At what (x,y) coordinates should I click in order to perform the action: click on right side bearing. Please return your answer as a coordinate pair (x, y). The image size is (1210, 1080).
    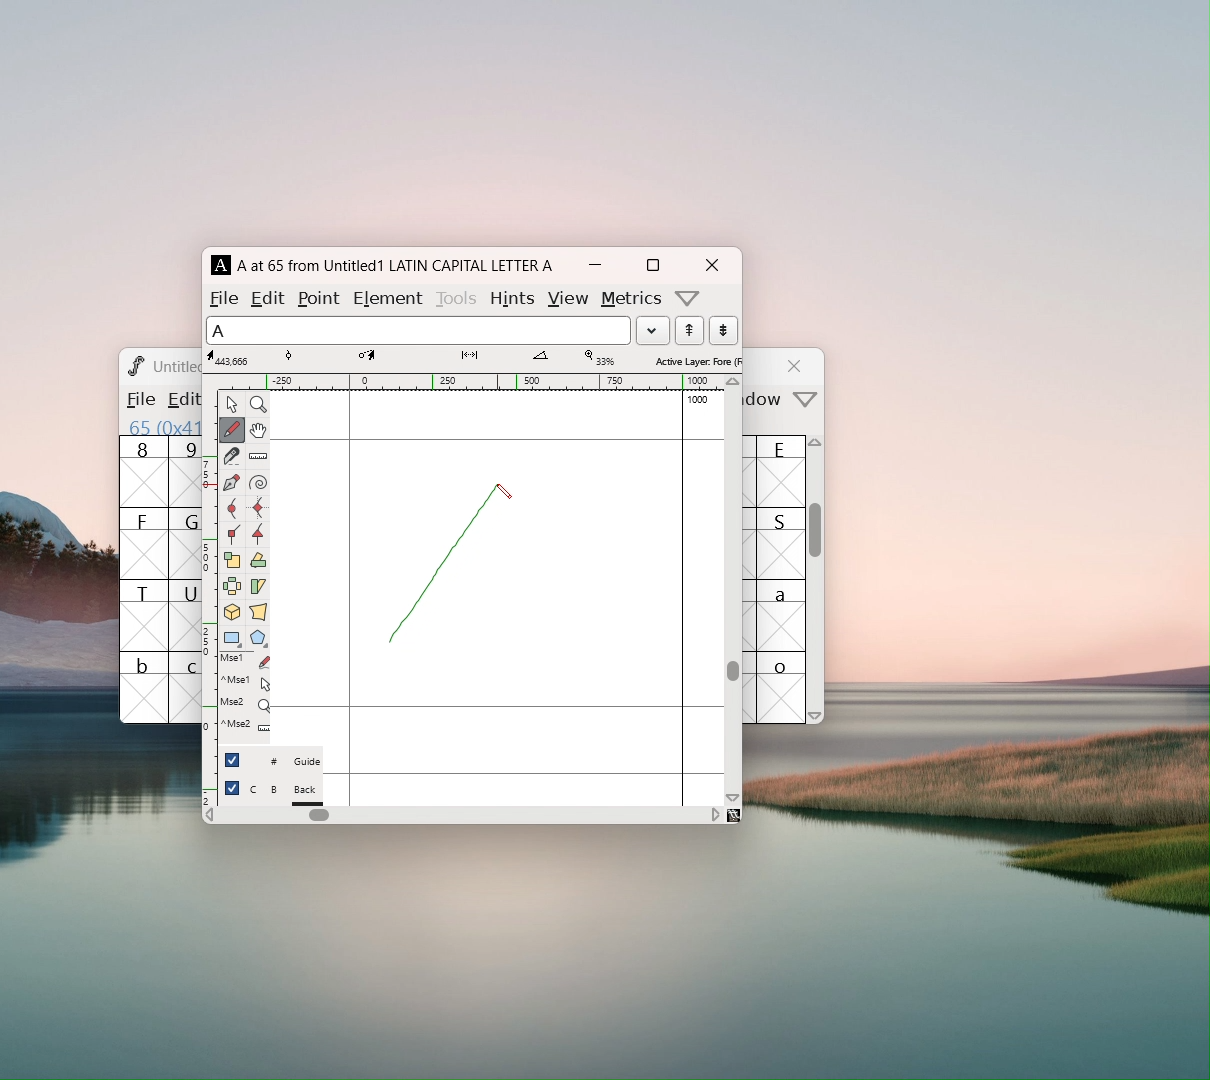
    Looking at the image, I should click on (683, 597).